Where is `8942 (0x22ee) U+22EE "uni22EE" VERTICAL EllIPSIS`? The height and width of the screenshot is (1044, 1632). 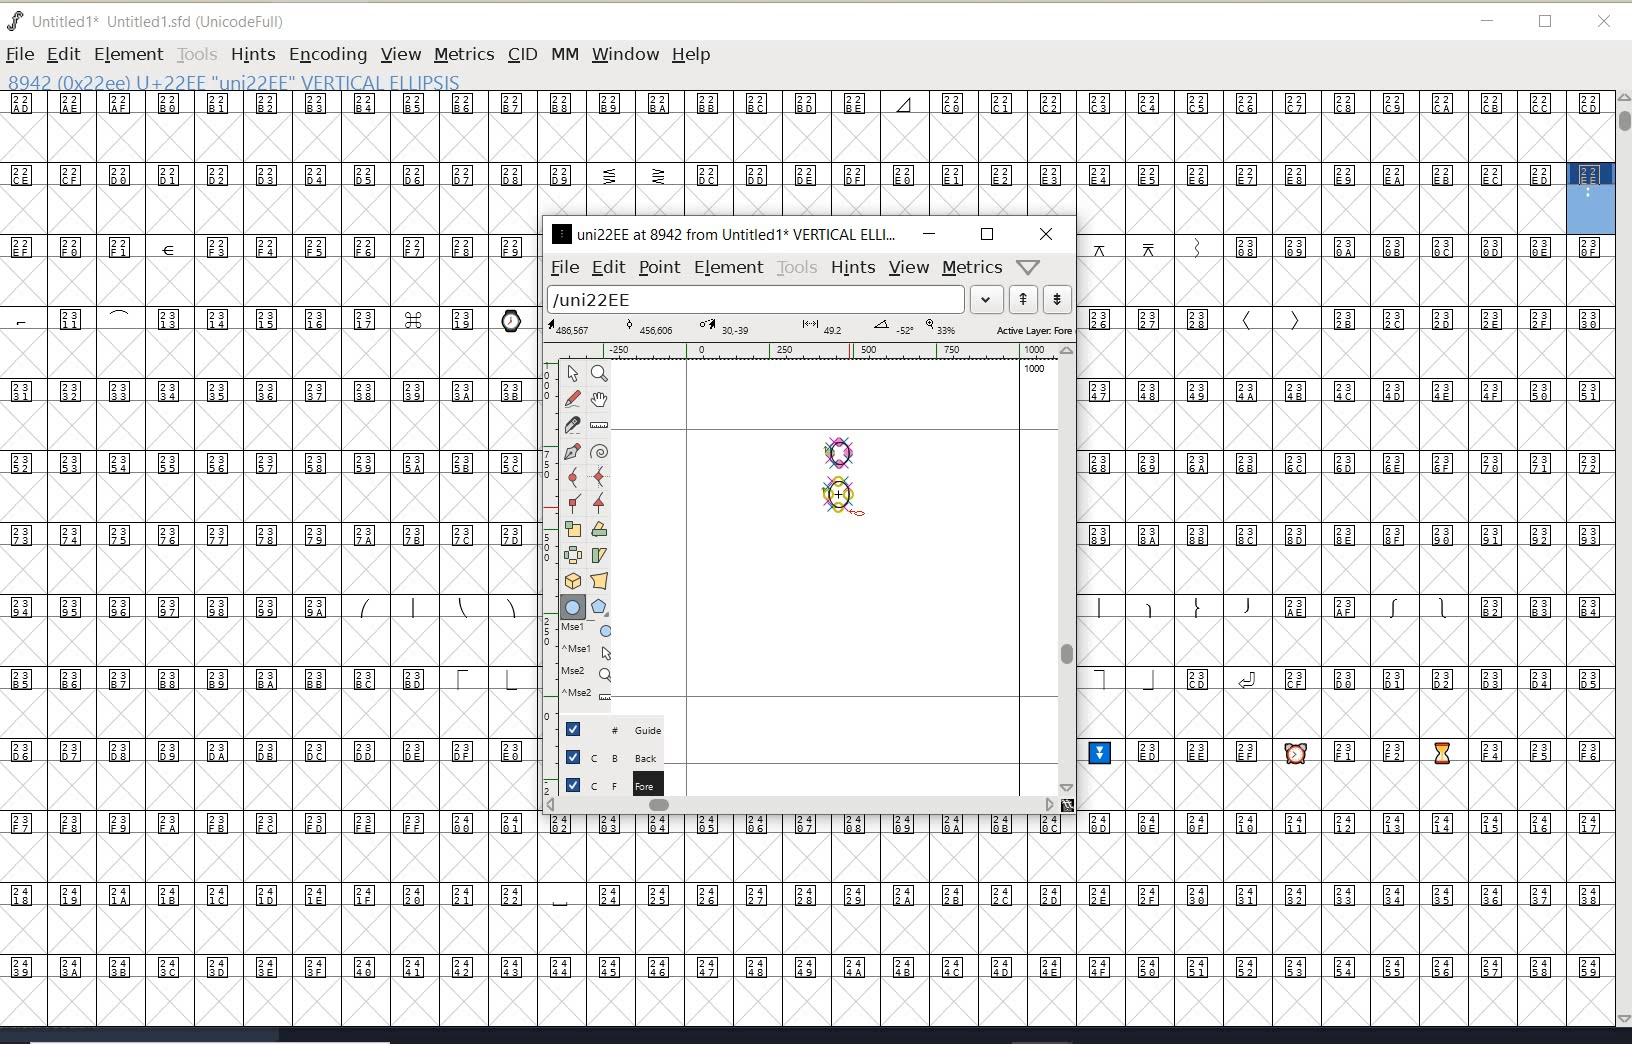 8942 (0x22ee) U+22EE "uni22EE" VERTICAL EllIPSIS is located at coordinates (300, 81).